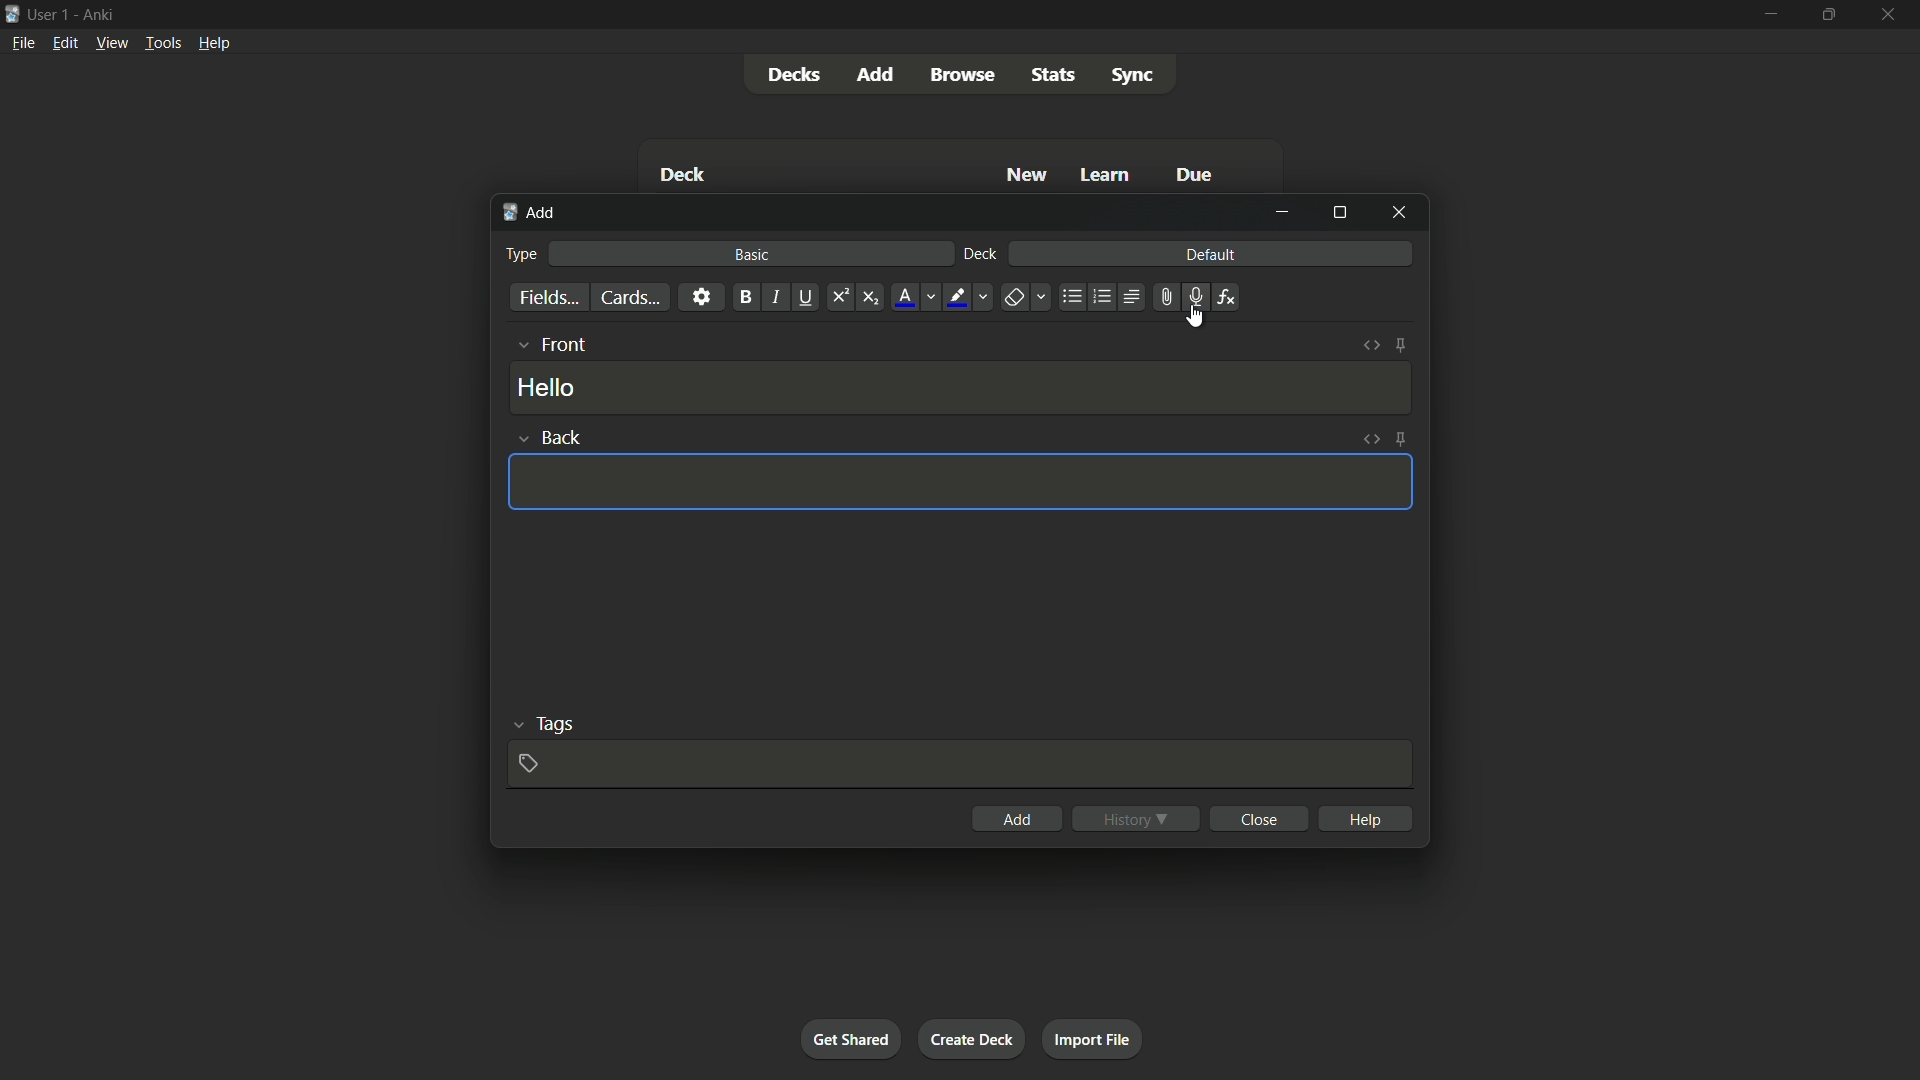 This screenshot has width=1920, height=1080. I want to click on app icon, so click(12, 12).